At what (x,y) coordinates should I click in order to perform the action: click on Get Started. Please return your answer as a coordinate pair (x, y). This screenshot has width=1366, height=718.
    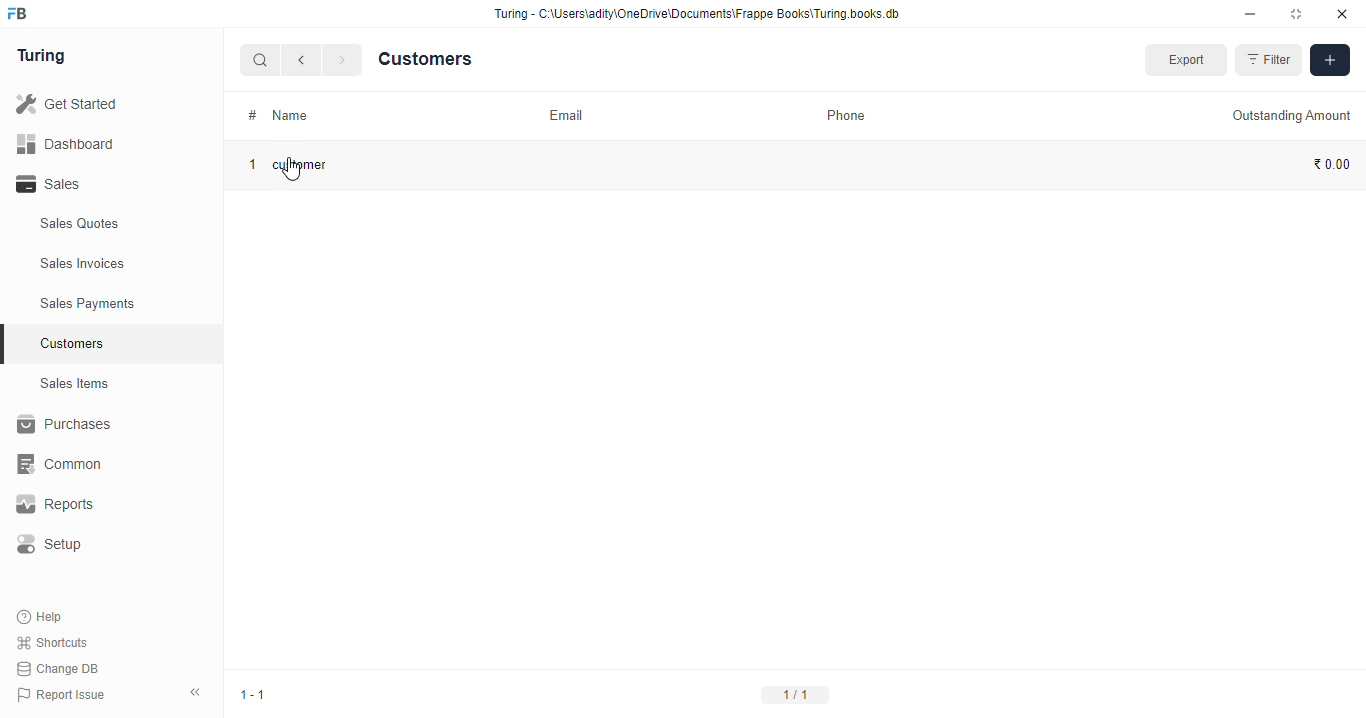
    Looking at the image, I should click on (93, 105).